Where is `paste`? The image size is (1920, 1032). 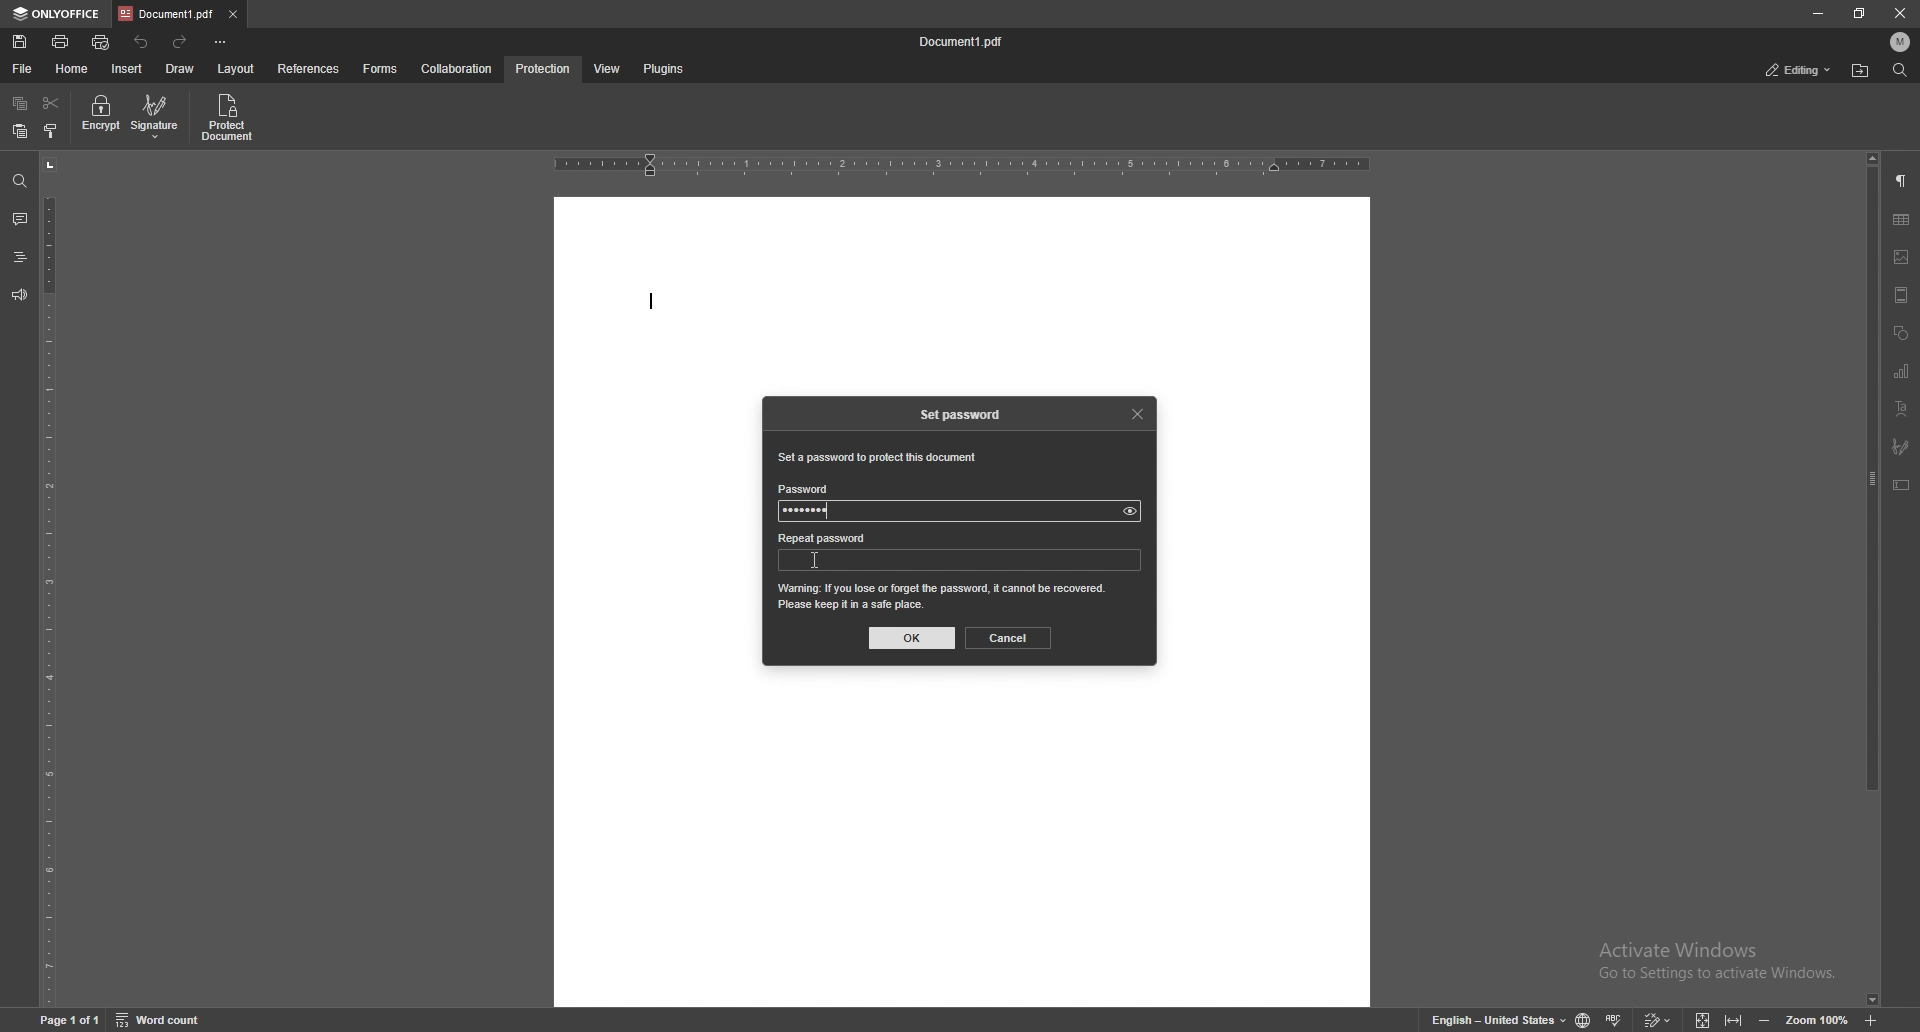
paste is located at coordinates (20, 132).